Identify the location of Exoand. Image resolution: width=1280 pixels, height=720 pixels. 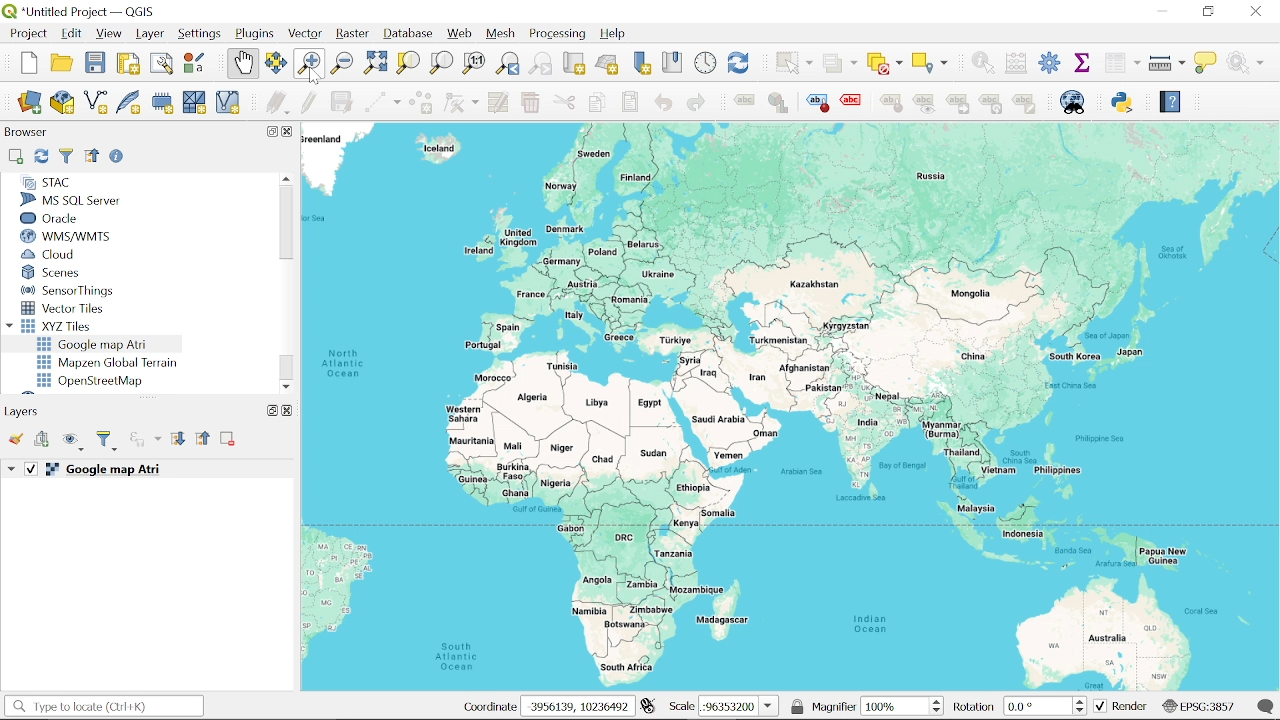
(13, 470).